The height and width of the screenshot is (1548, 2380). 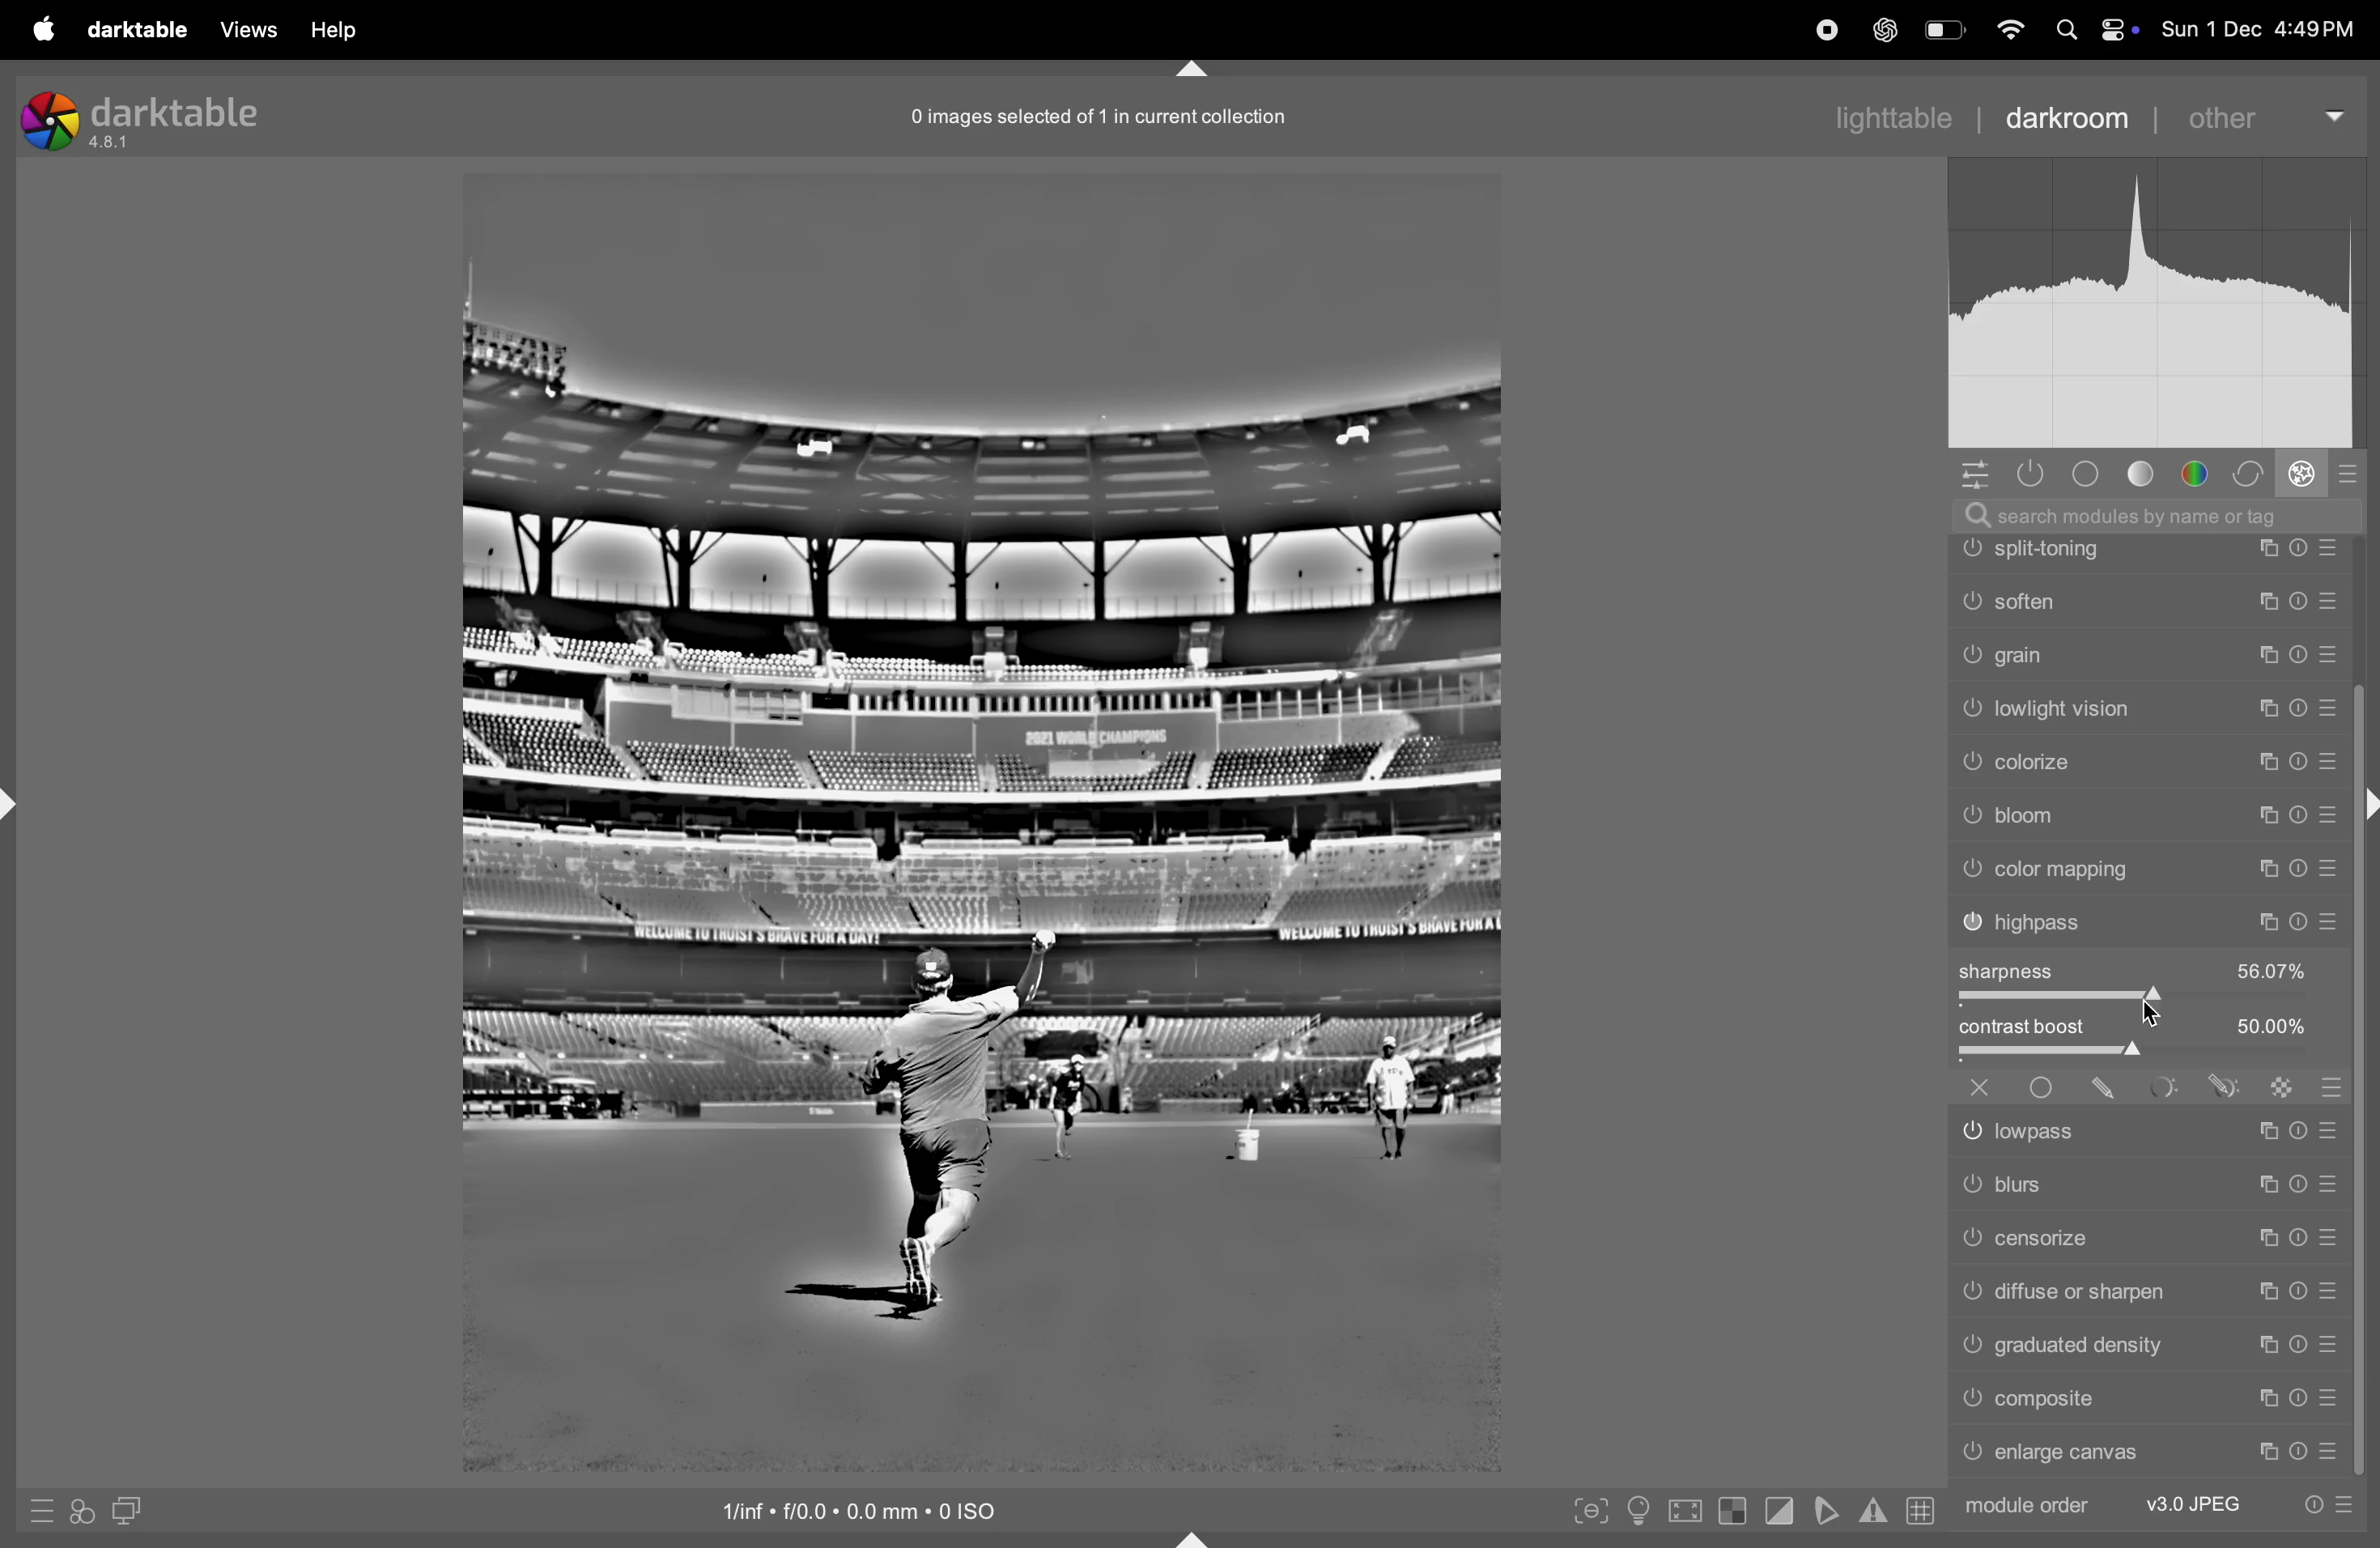 What do you see at coordinates (2150, 866) in the screenshot?
I see `light vision` at bounding box center [2150, 866].